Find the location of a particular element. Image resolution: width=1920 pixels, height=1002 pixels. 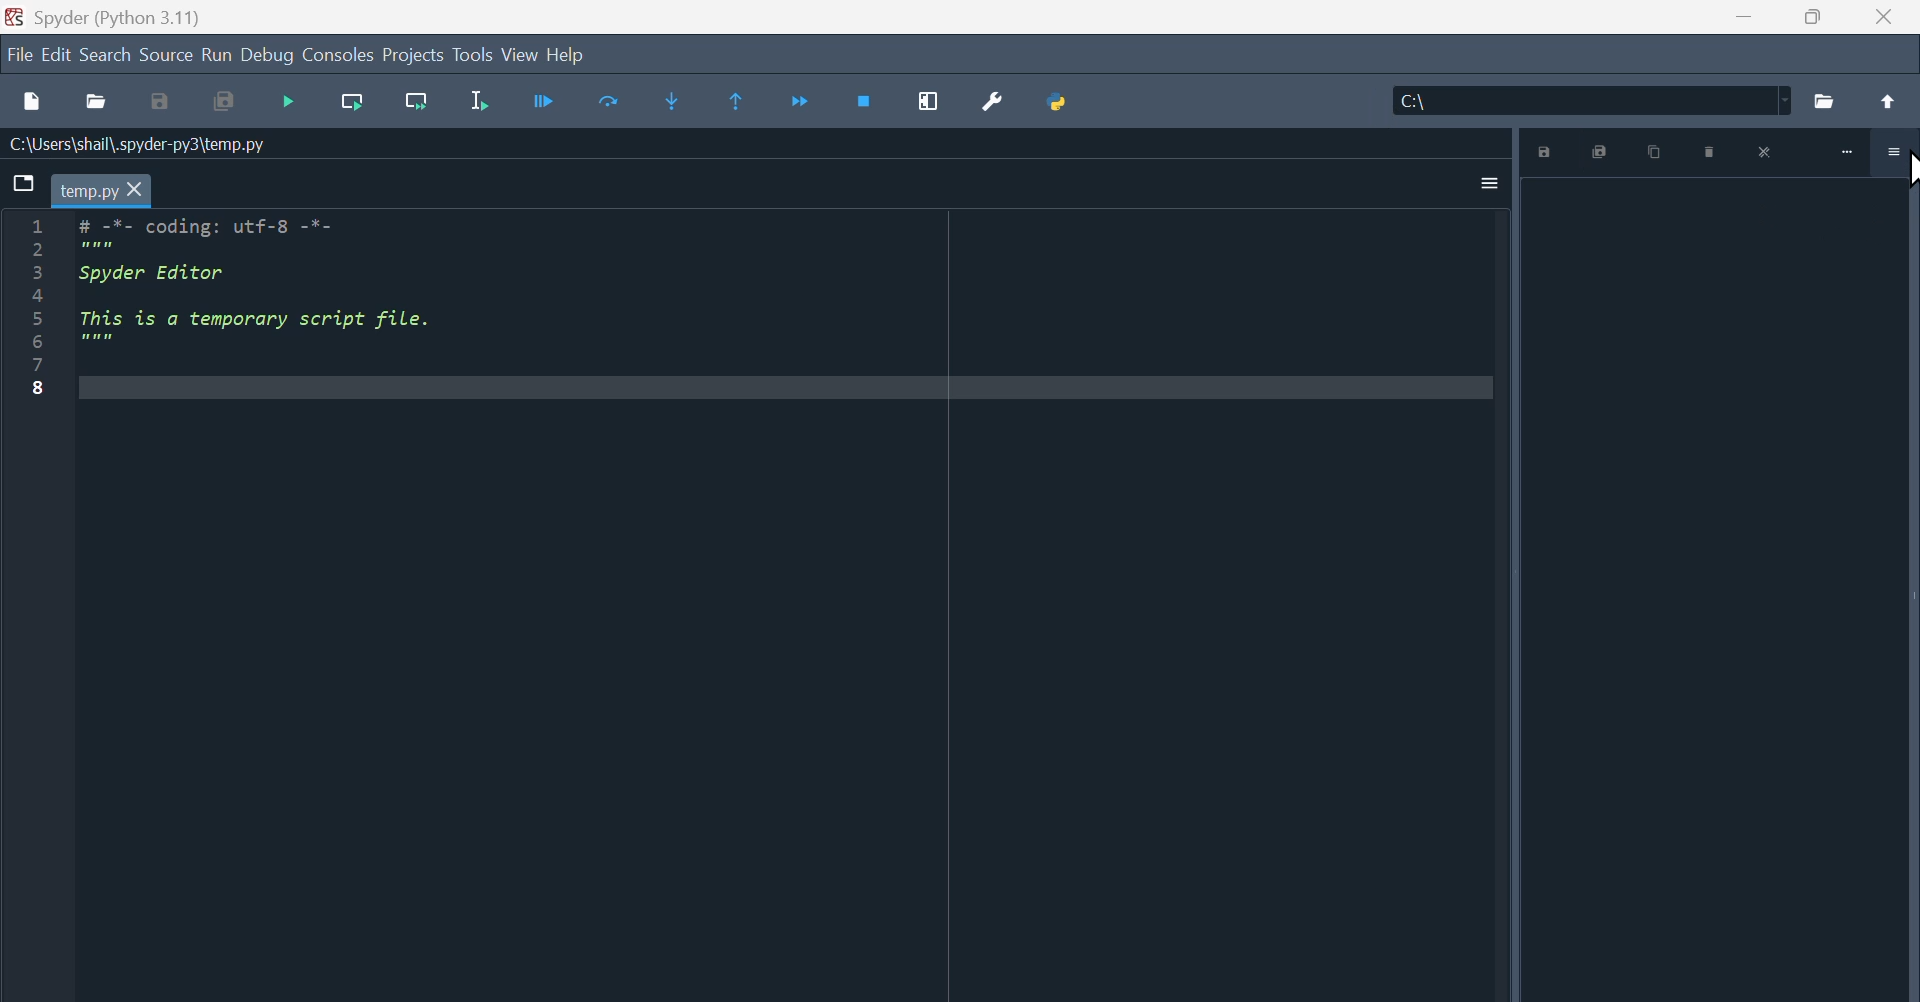

File is located at coordinates (18, 59).